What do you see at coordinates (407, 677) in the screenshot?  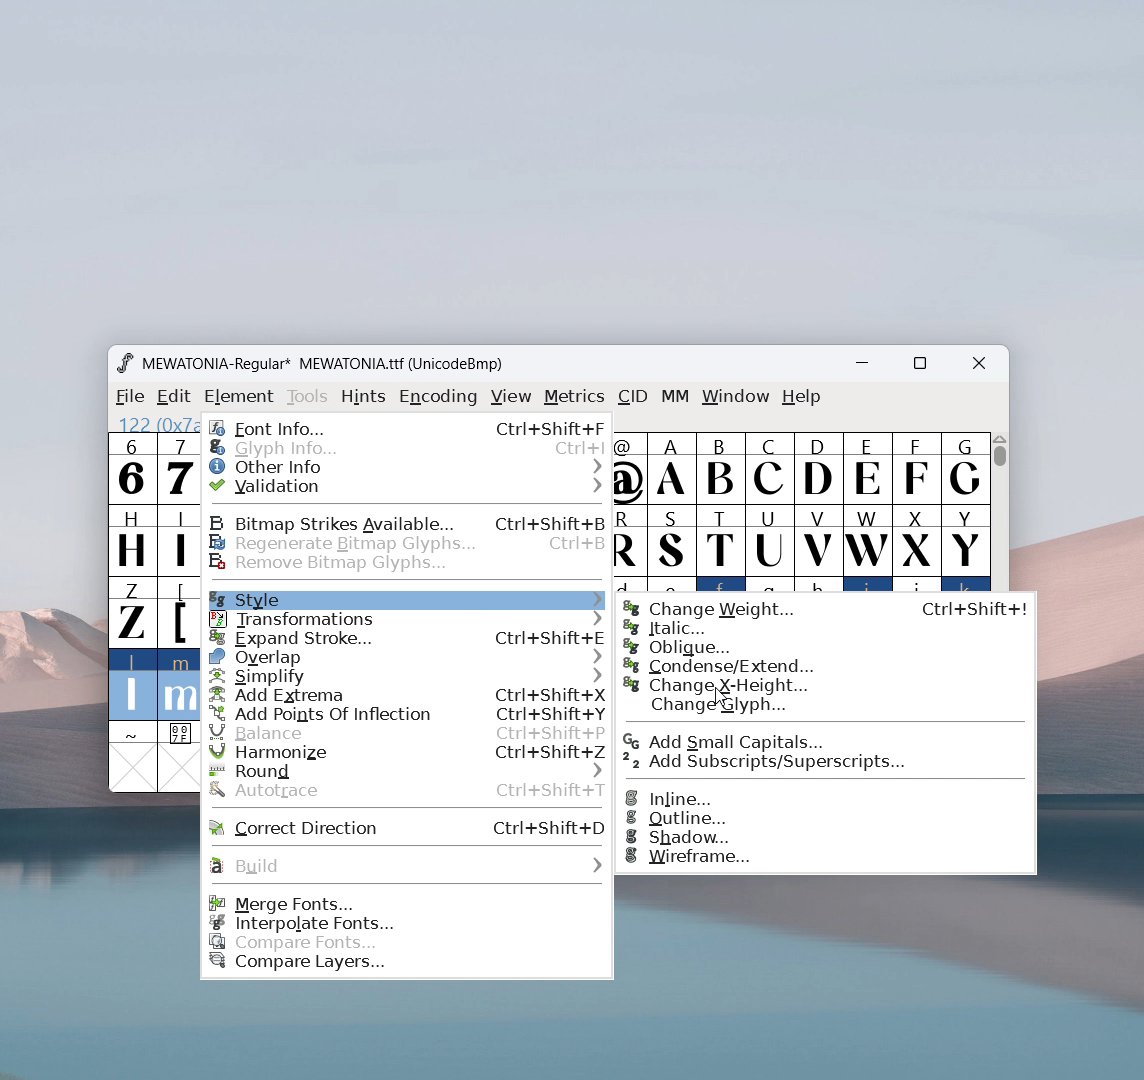 I see `simplify` at bounding box center [407, 677].